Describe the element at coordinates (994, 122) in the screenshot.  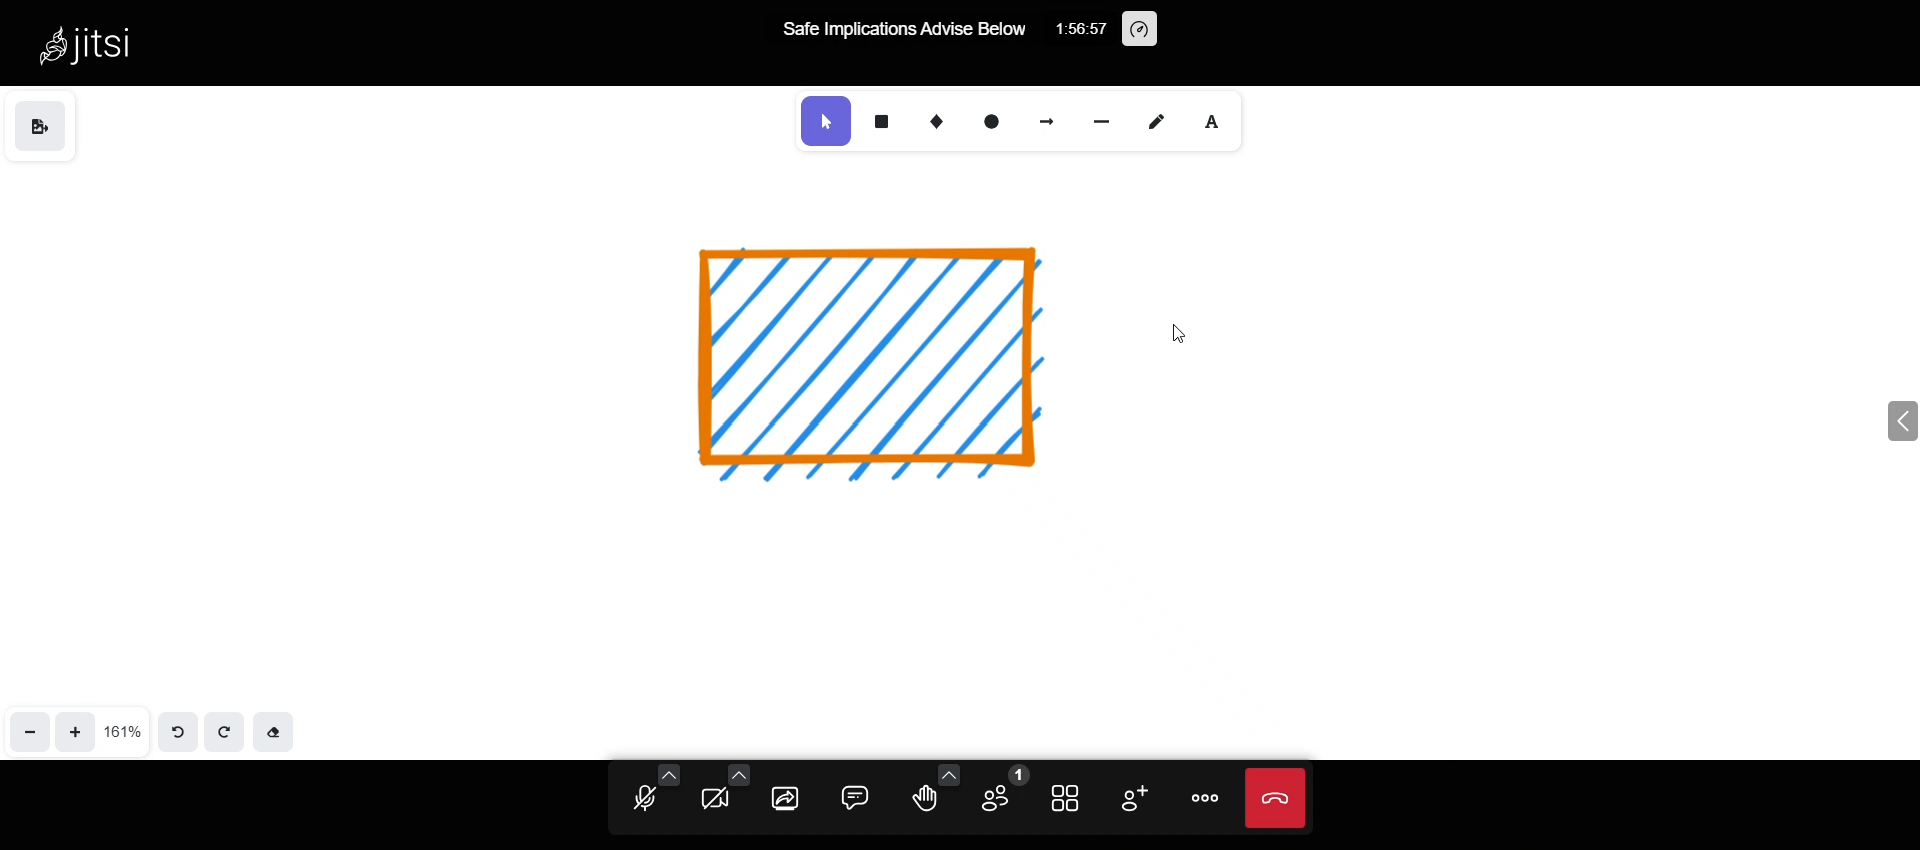
I see `ellipse` at that location.